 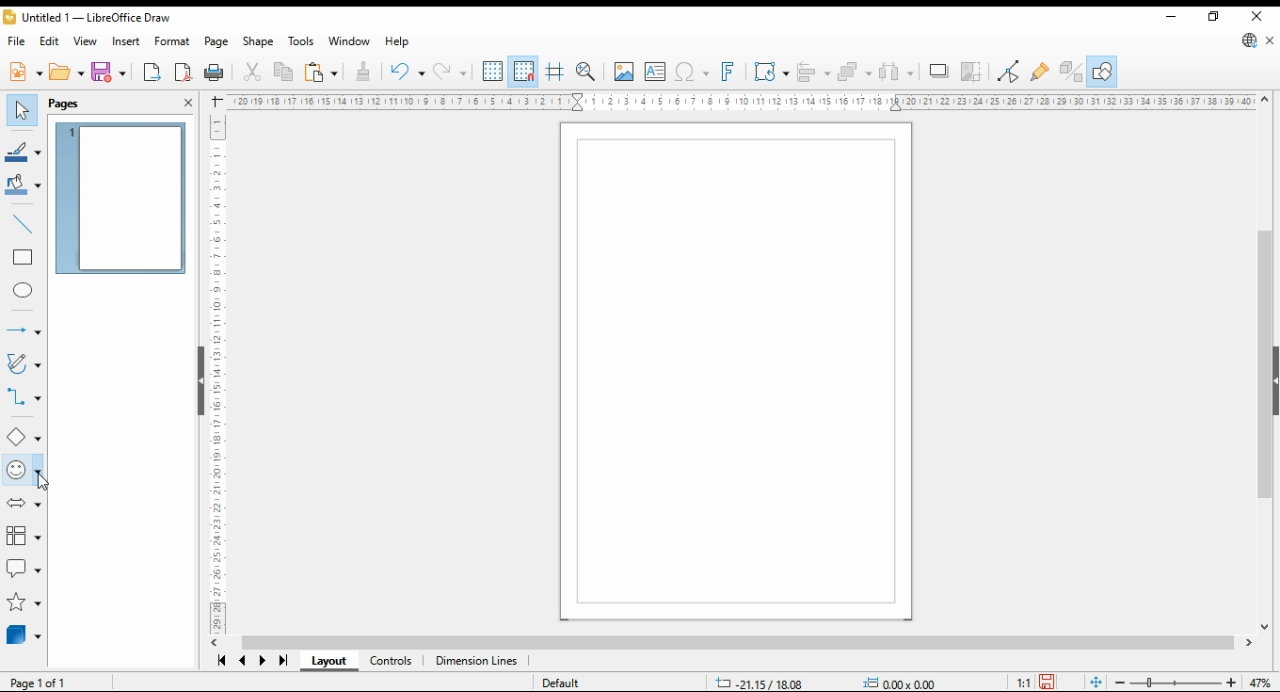 I want to click on hide button, so click(x=199, y=380).